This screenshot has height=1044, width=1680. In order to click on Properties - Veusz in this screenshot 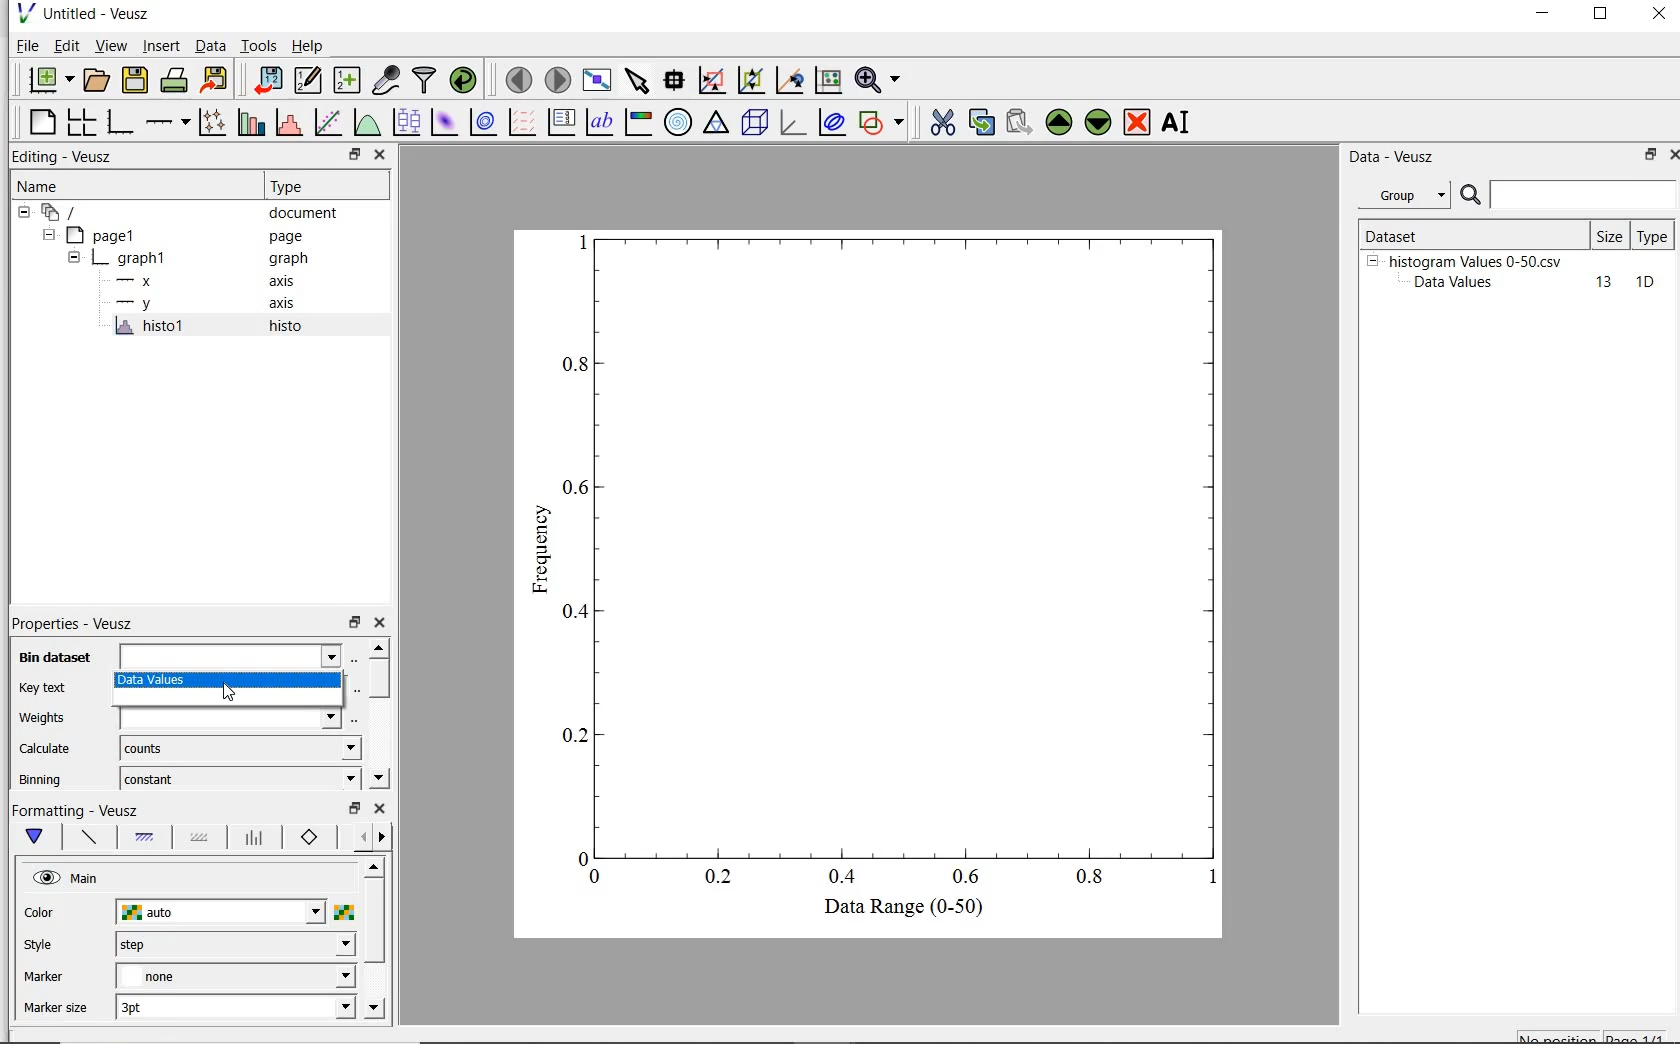, I will do `click(71, 622)`.